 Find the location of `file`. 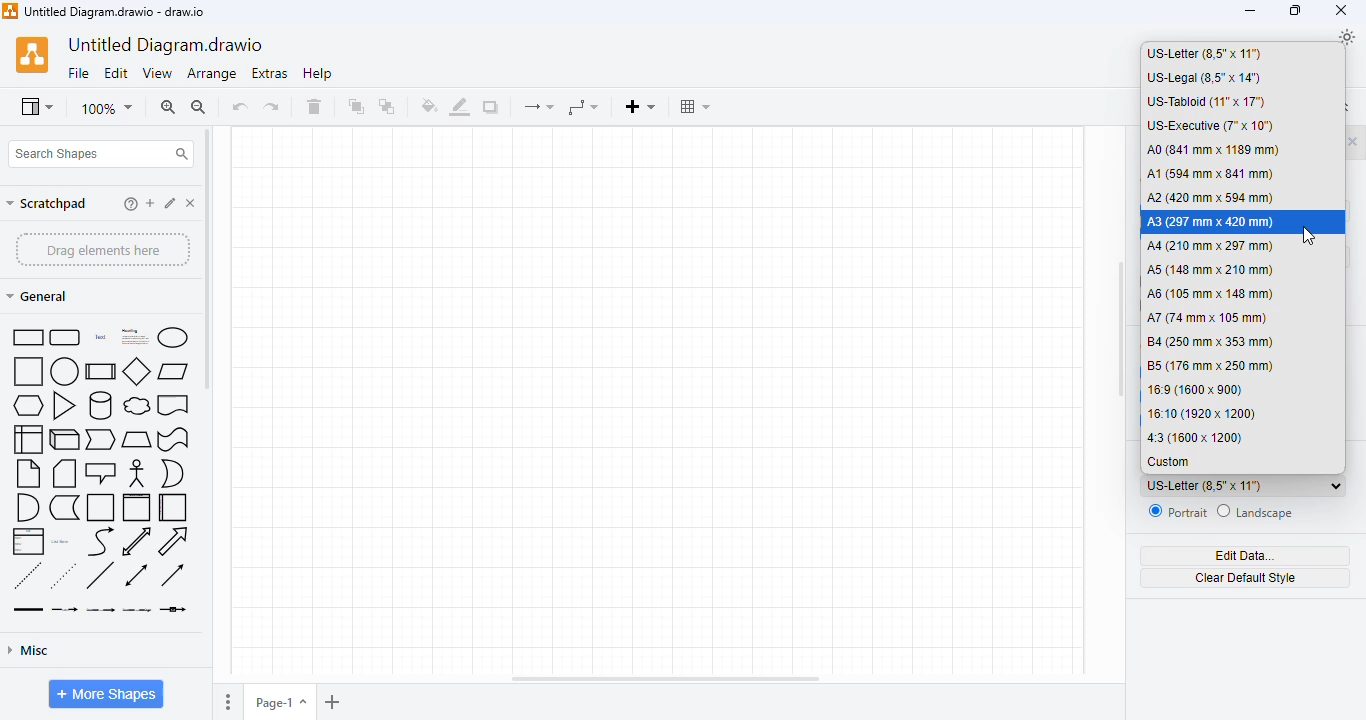

file is located at coordinates (79, 74).